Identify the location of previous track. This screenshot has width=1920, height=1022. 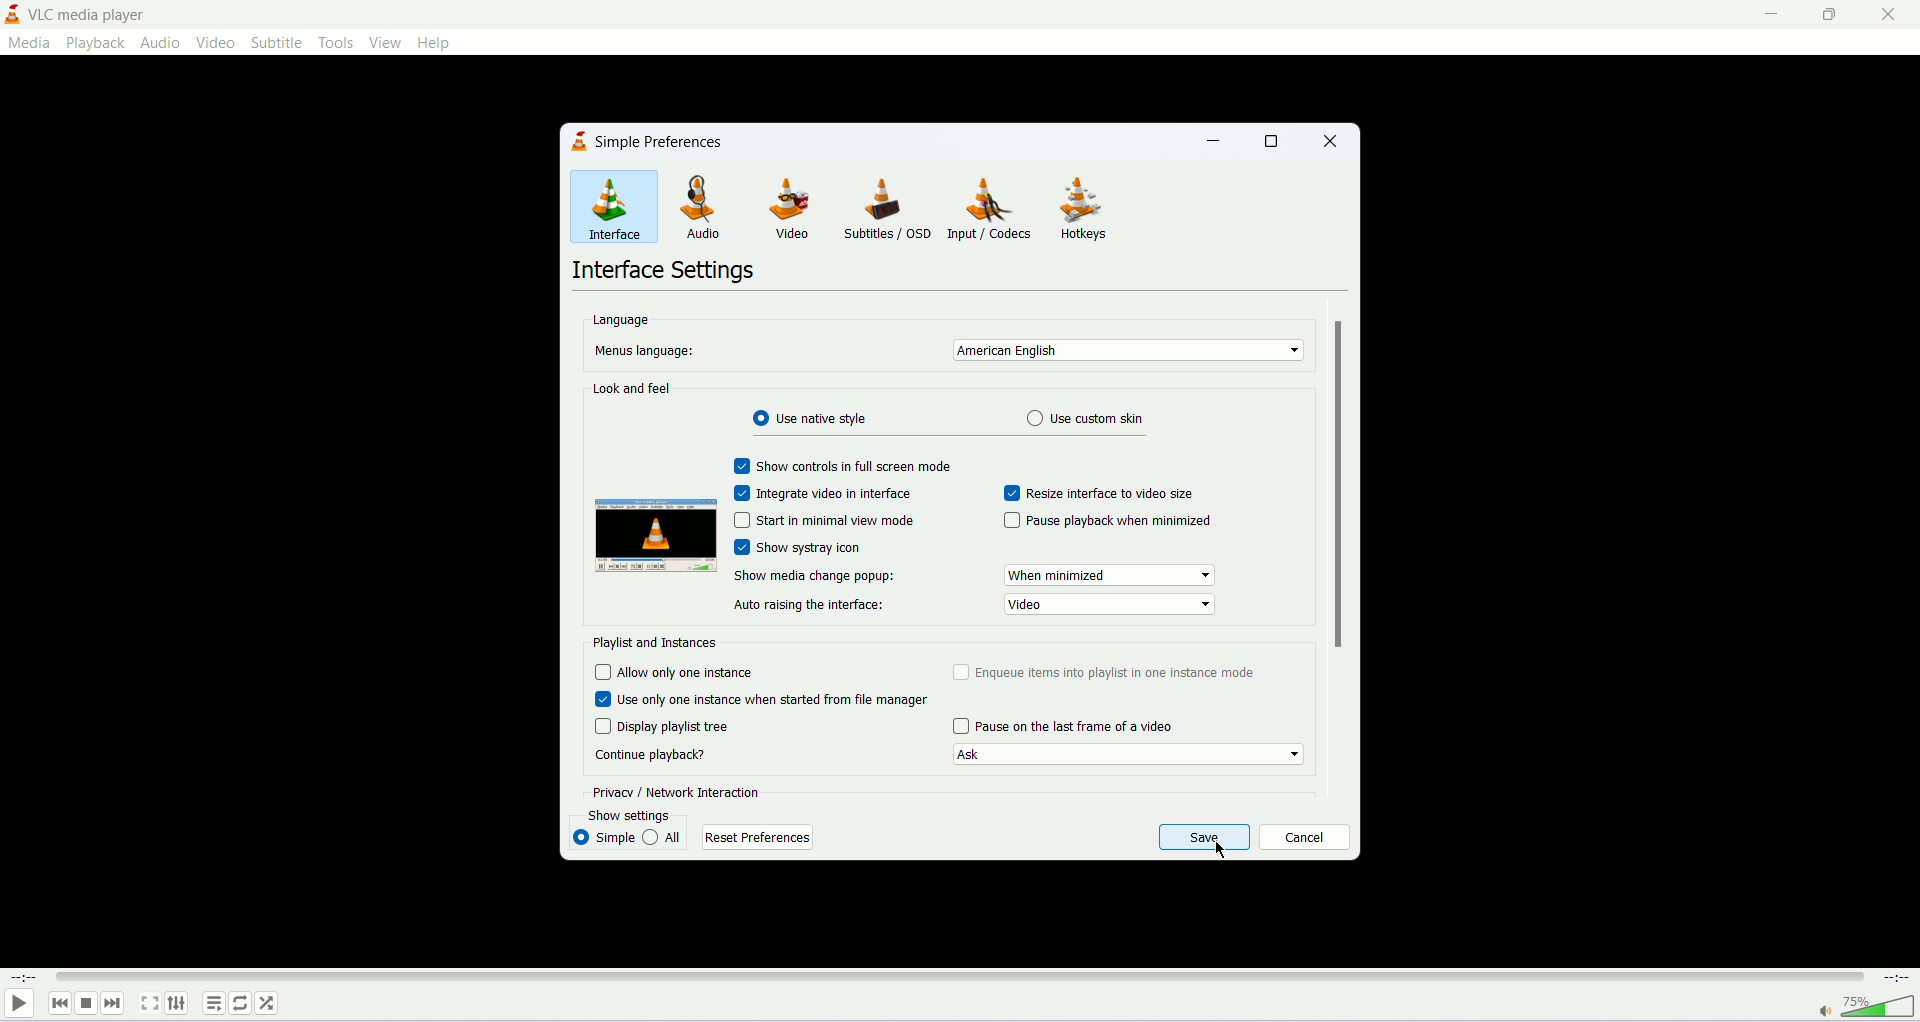
(60, 1003).